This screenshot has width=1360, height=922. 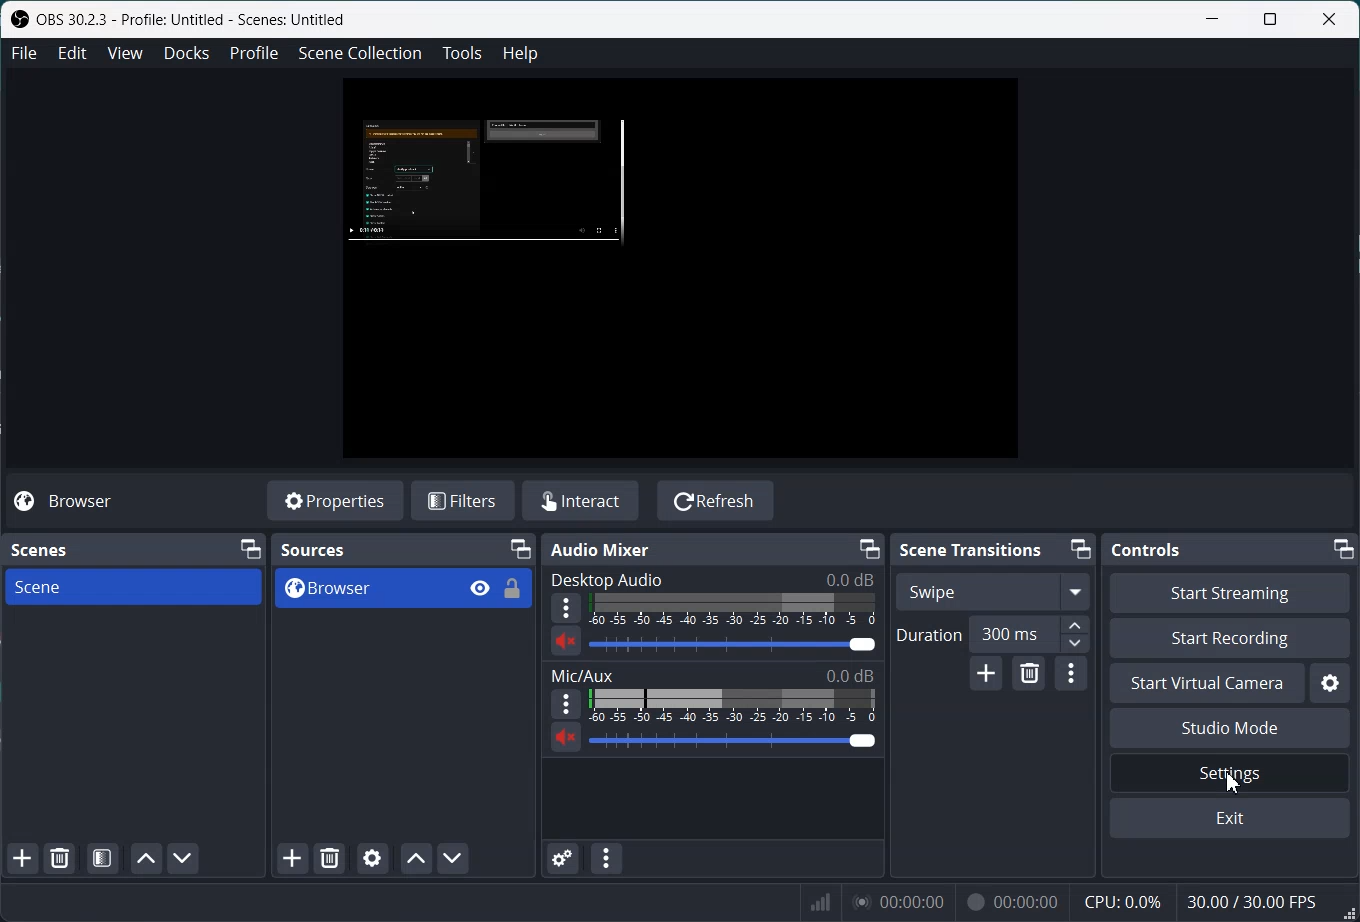 What do you see at coordinates (330, 858) in the screenshot?
I see `Remove selected Sources` at bounding box center [330, 858].